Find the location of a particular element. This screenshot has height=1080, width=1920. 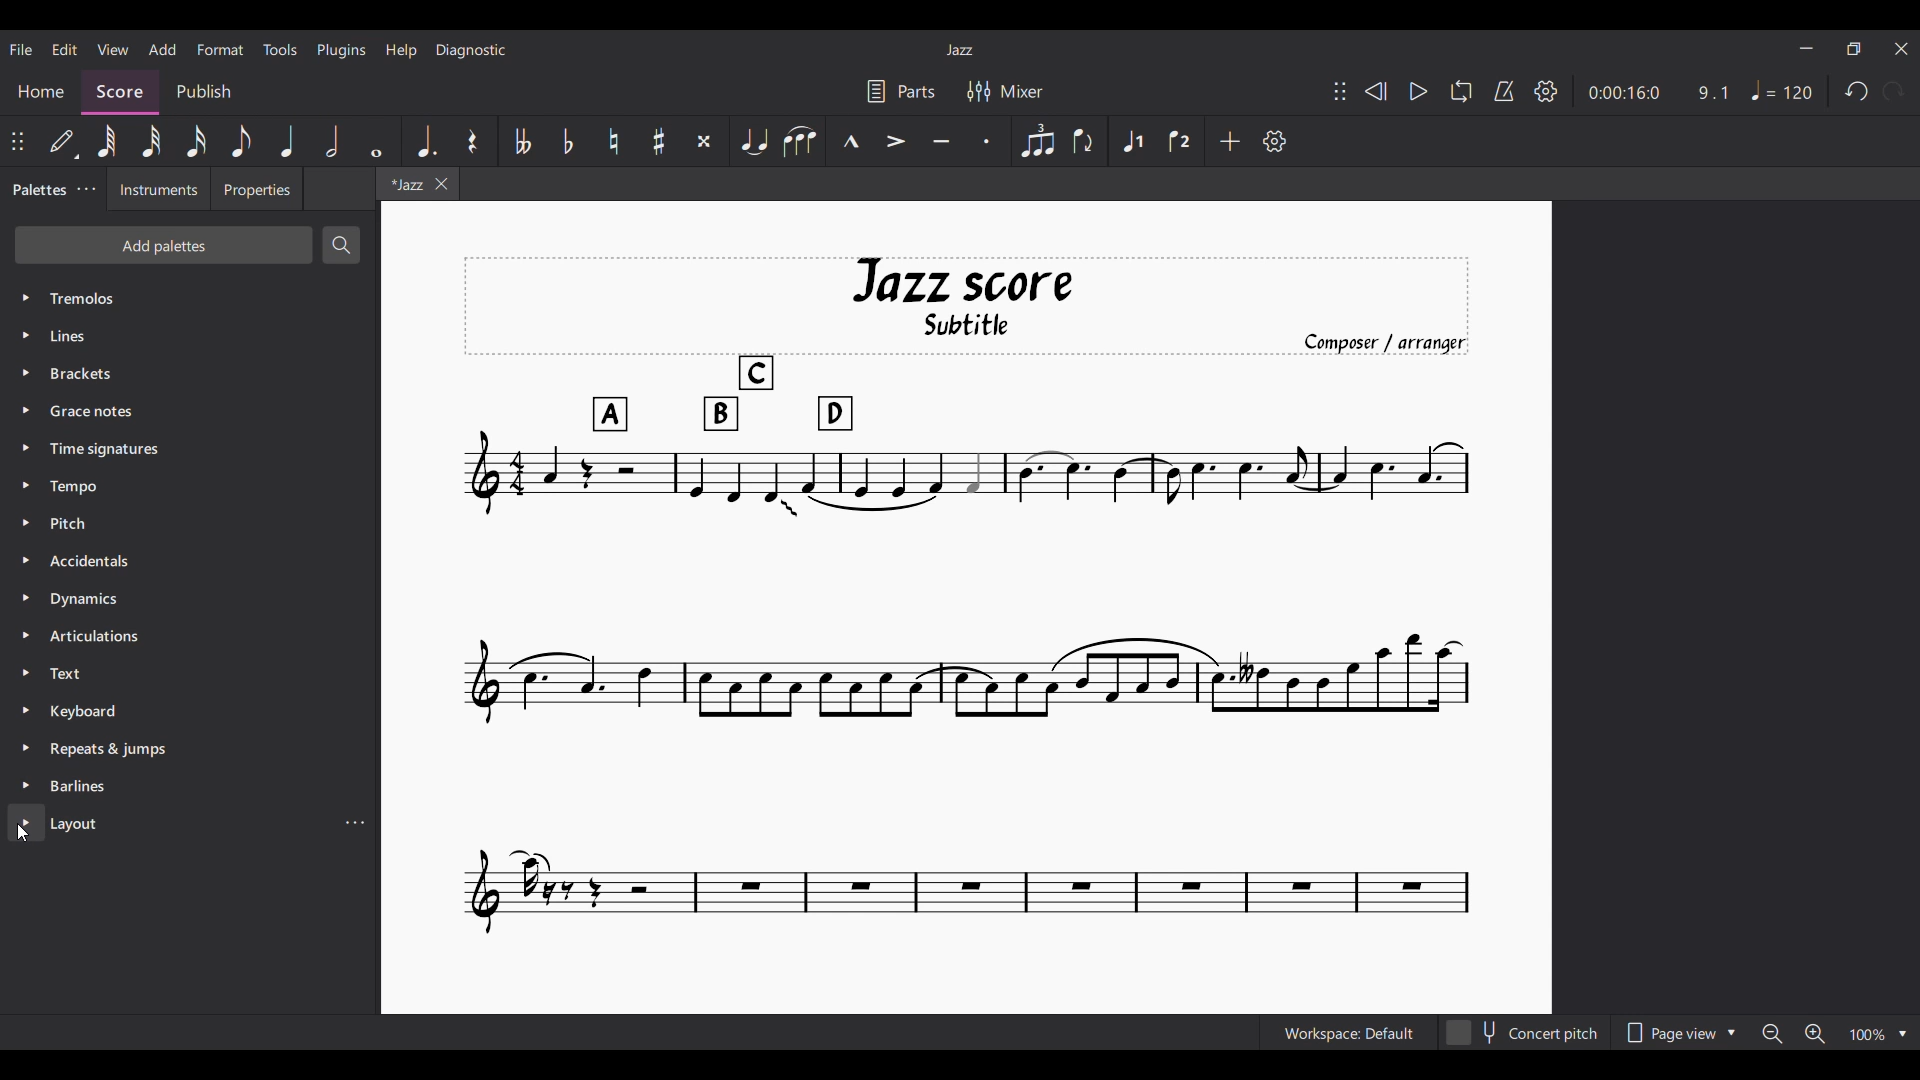

Voice 1 is located at coordinates (1131, 141).